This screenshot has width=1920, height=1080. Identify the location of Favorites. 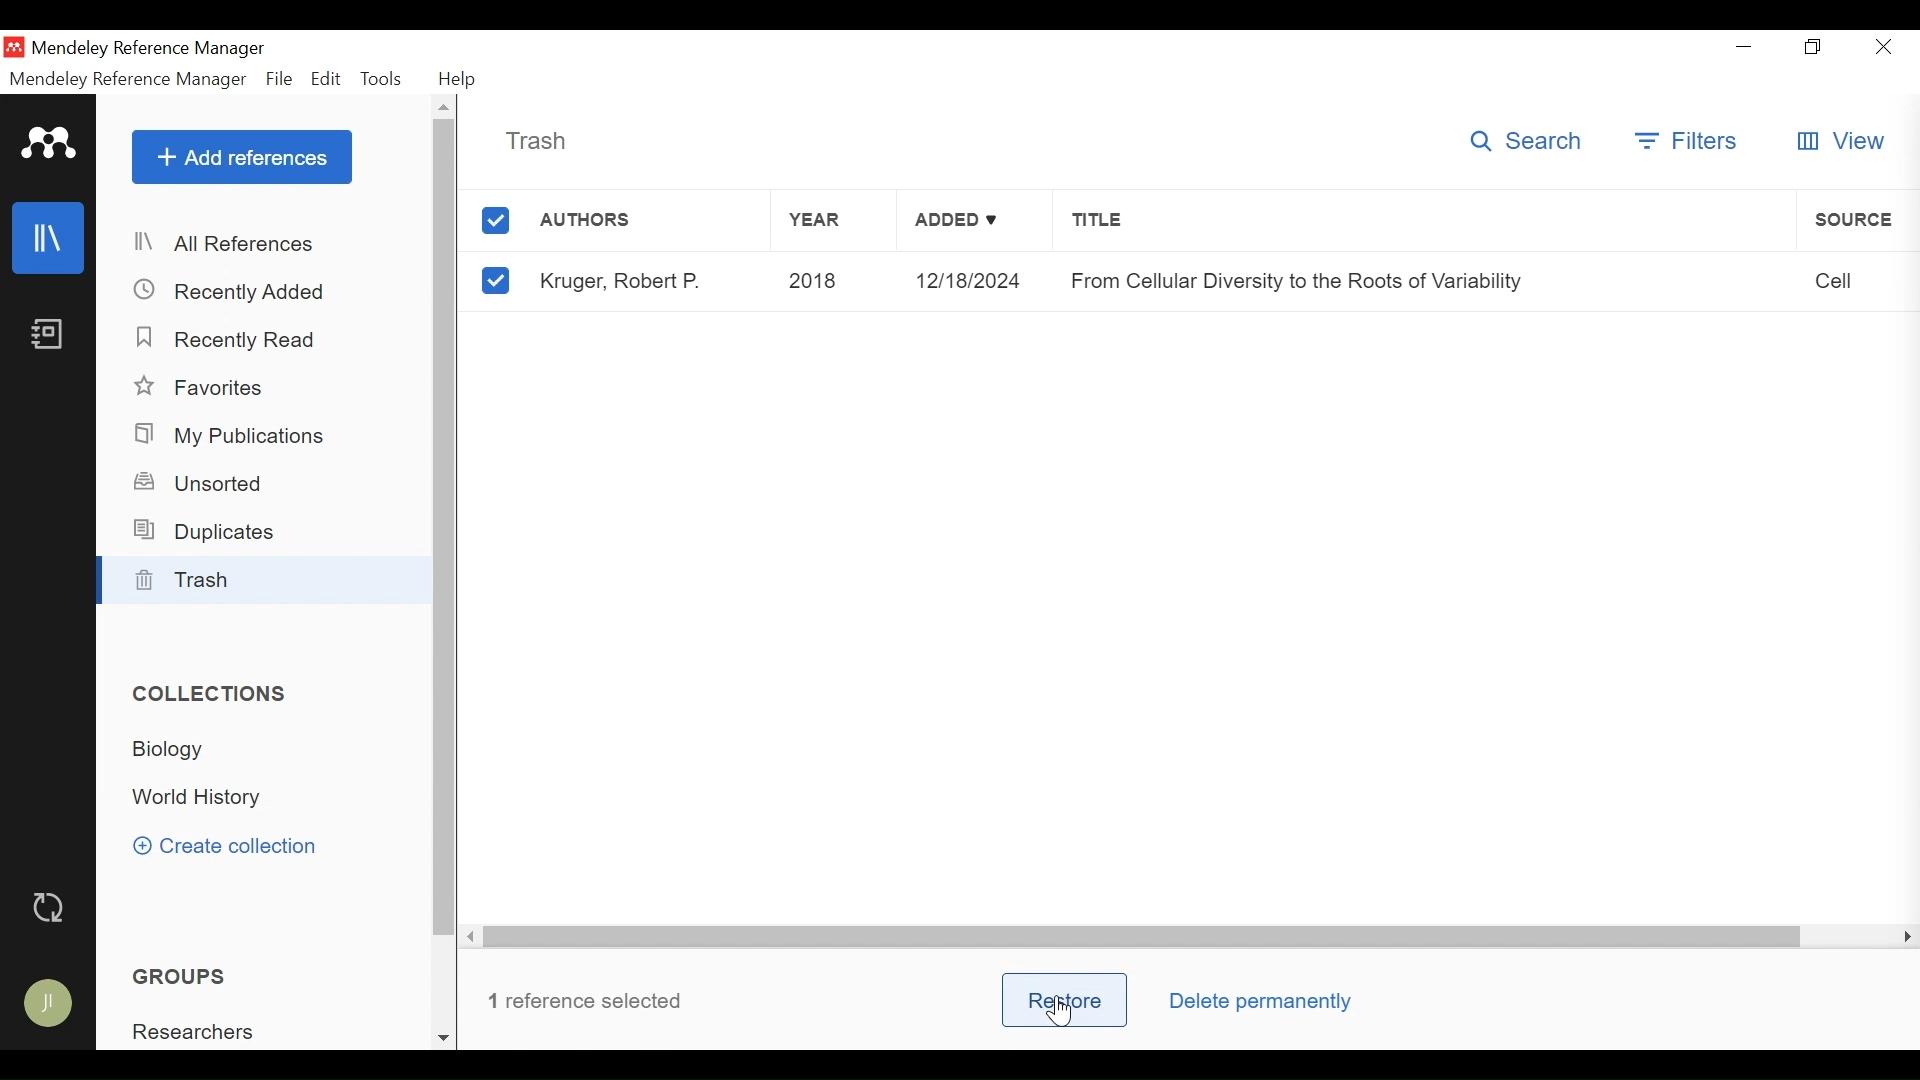
(212, 387).